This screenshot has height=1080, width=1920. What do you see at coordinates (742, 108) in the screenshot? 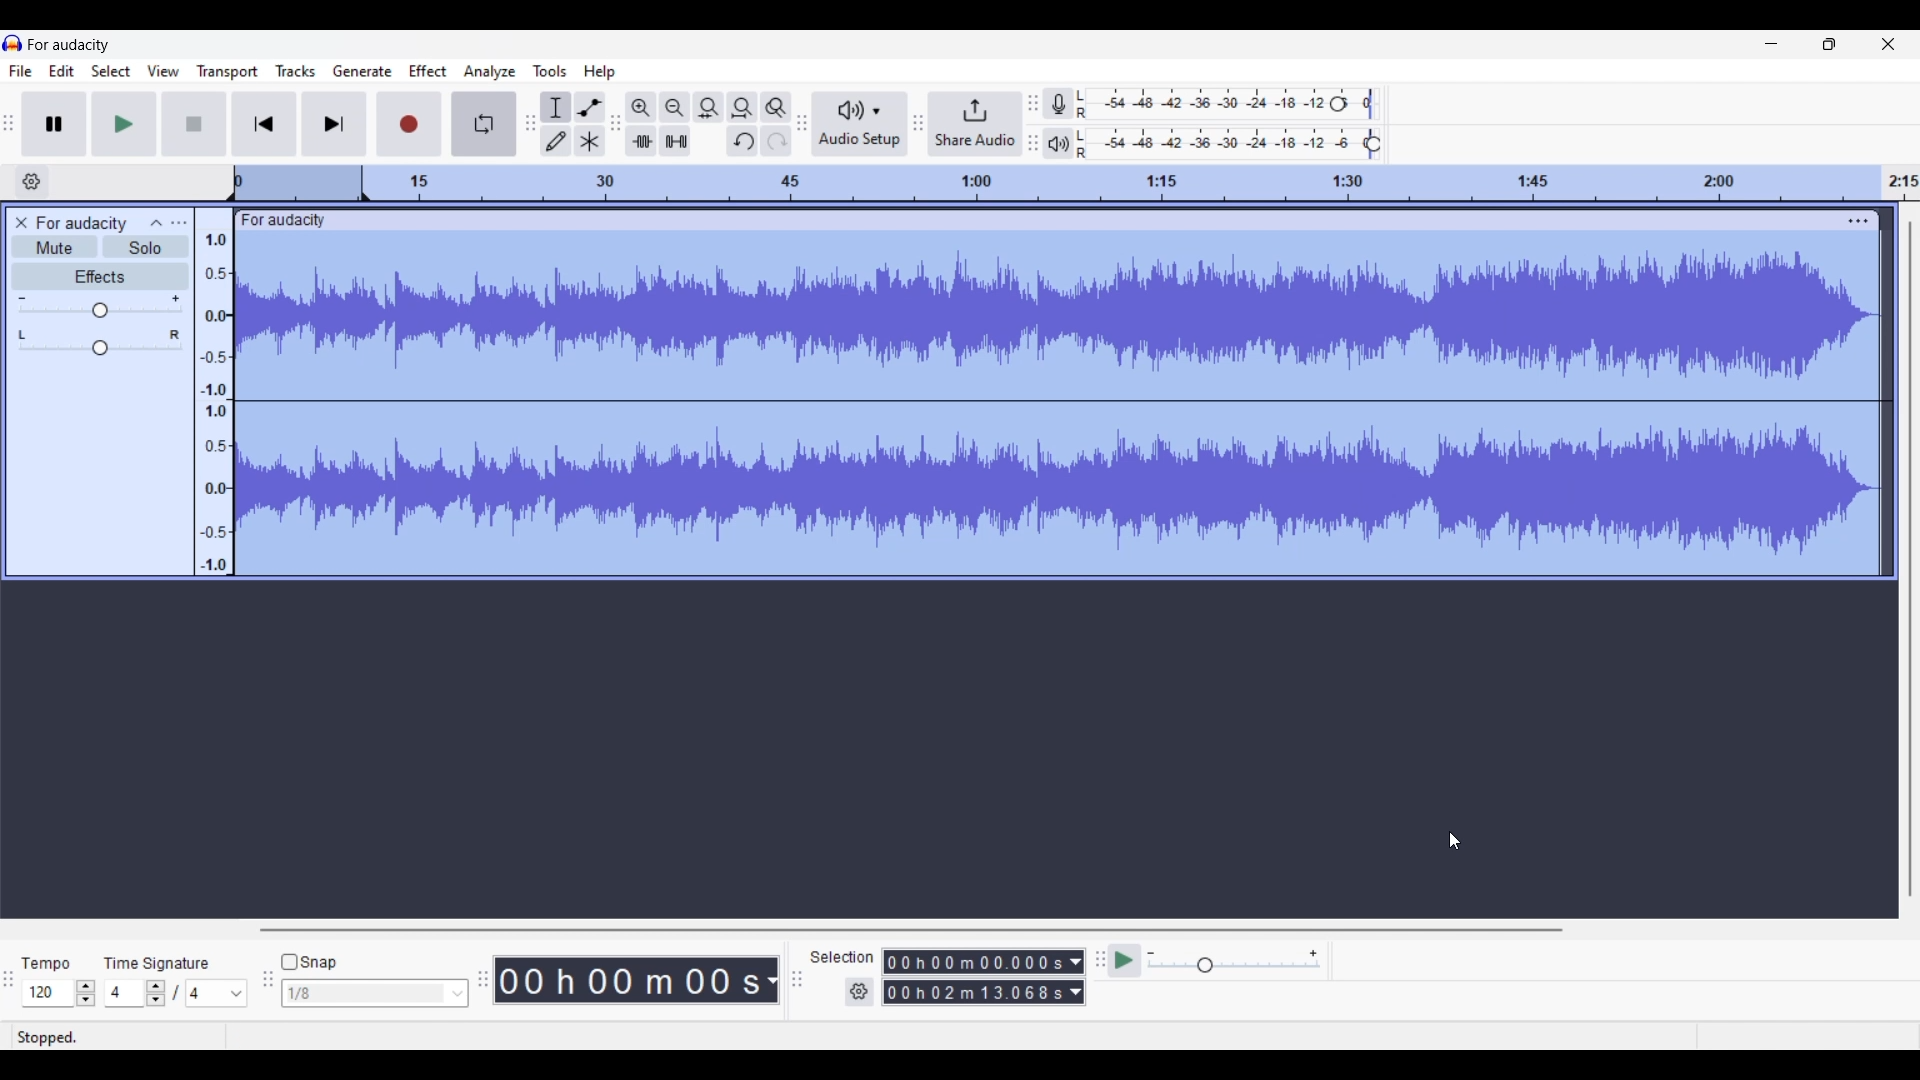
I see `Fit project to width` at bounding box center [742, 108].